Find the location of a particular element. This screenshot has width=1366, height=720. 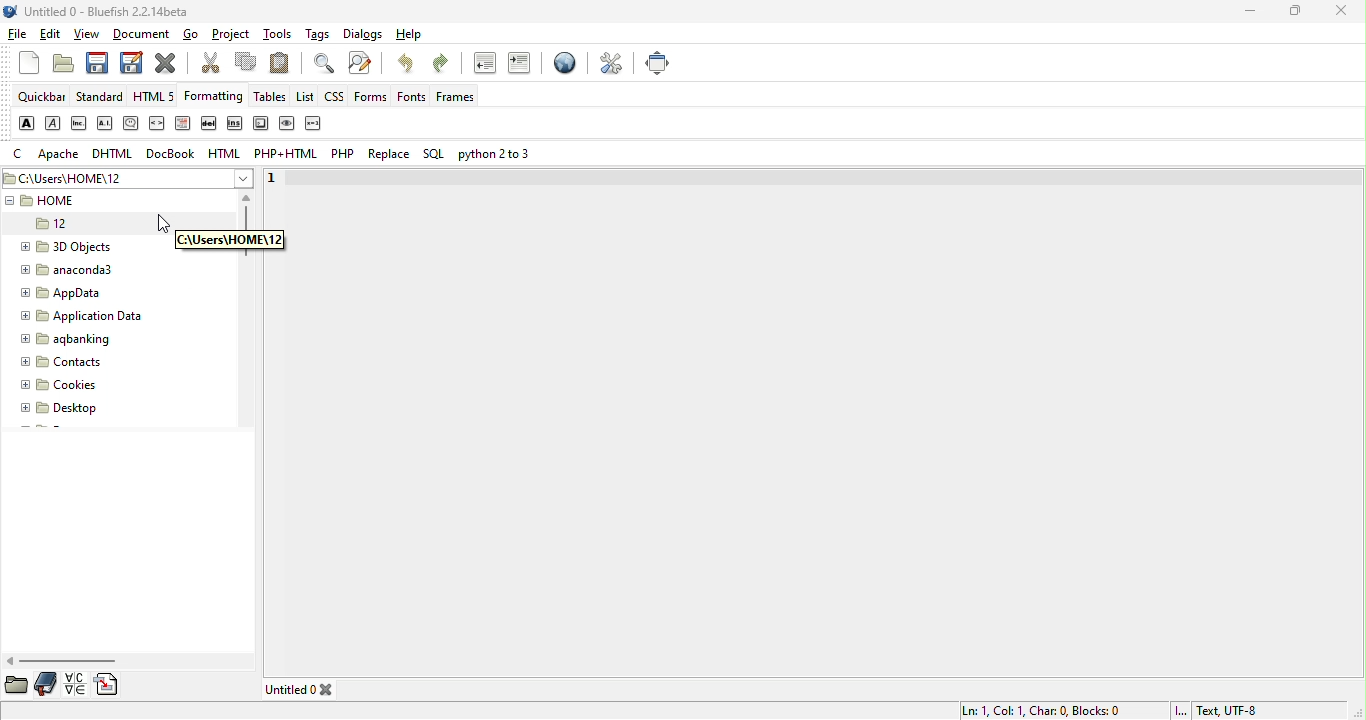

cut is located at coordinates (210, 65).